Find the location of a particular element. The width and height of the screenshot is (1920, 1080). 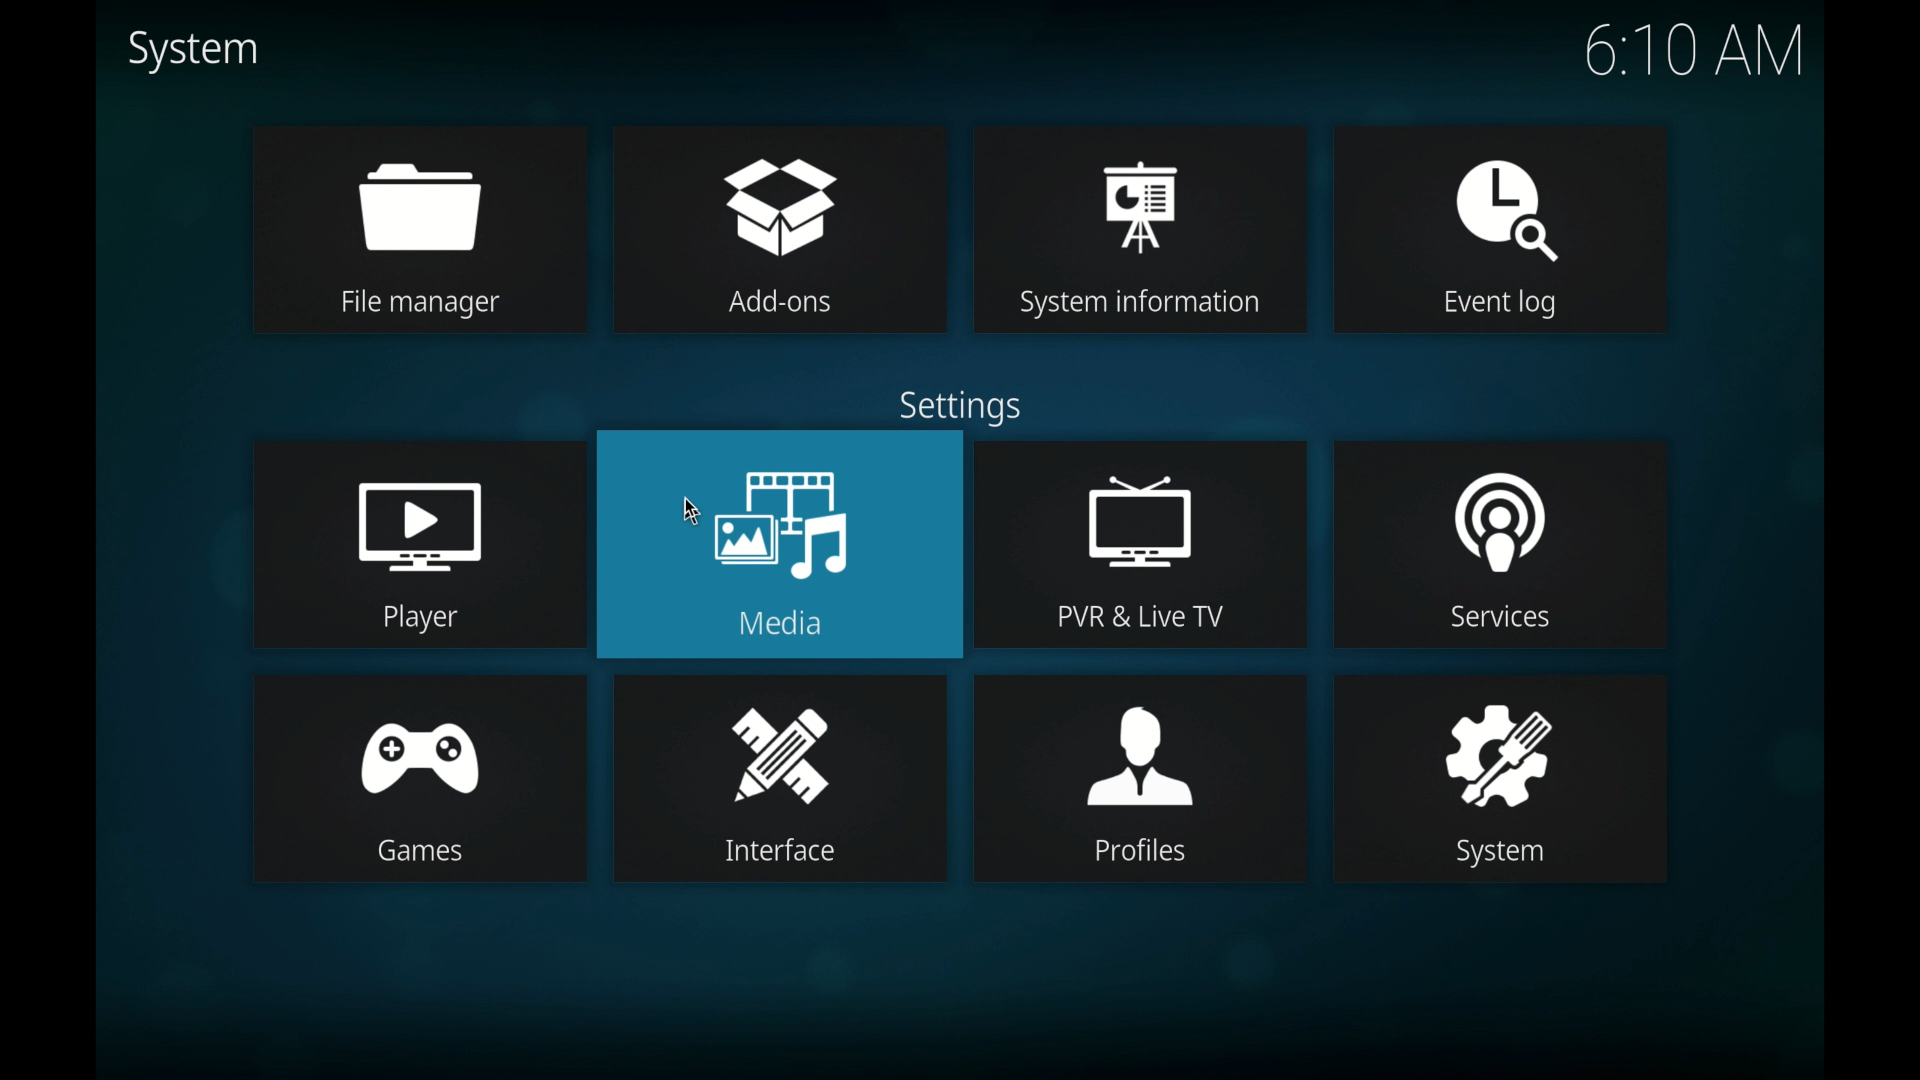

player is located at coordinates (416, 541).